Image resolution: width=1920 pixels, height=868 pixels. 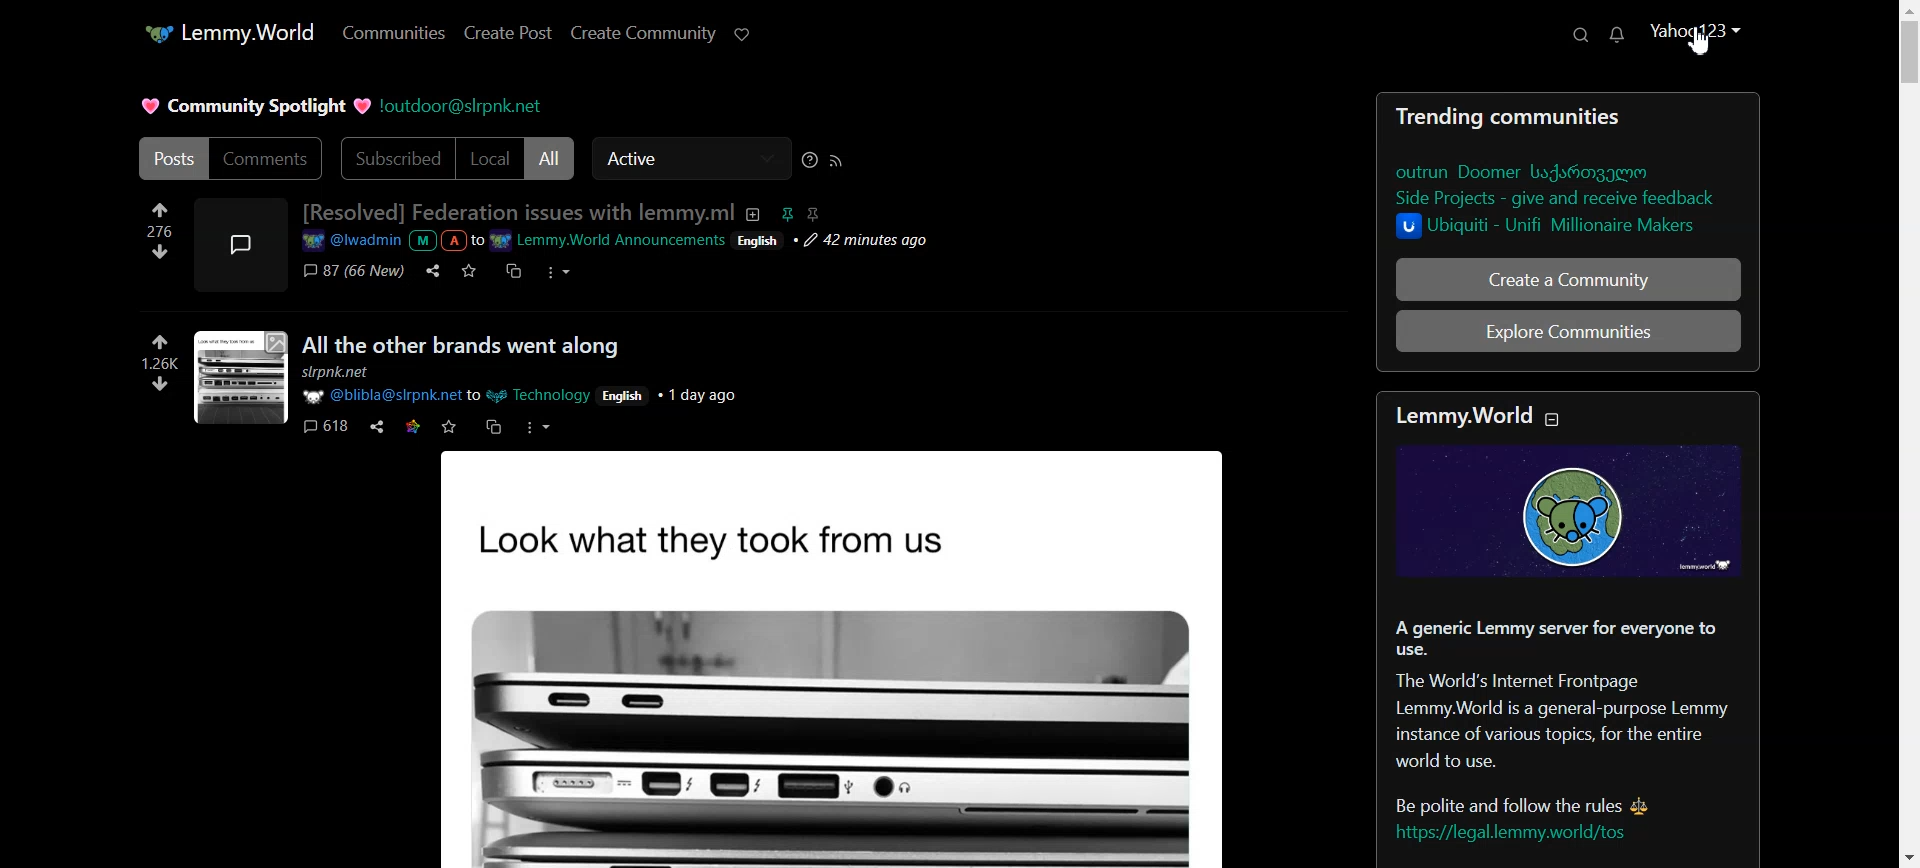 I want to click on description, so click(x=751, y=213).